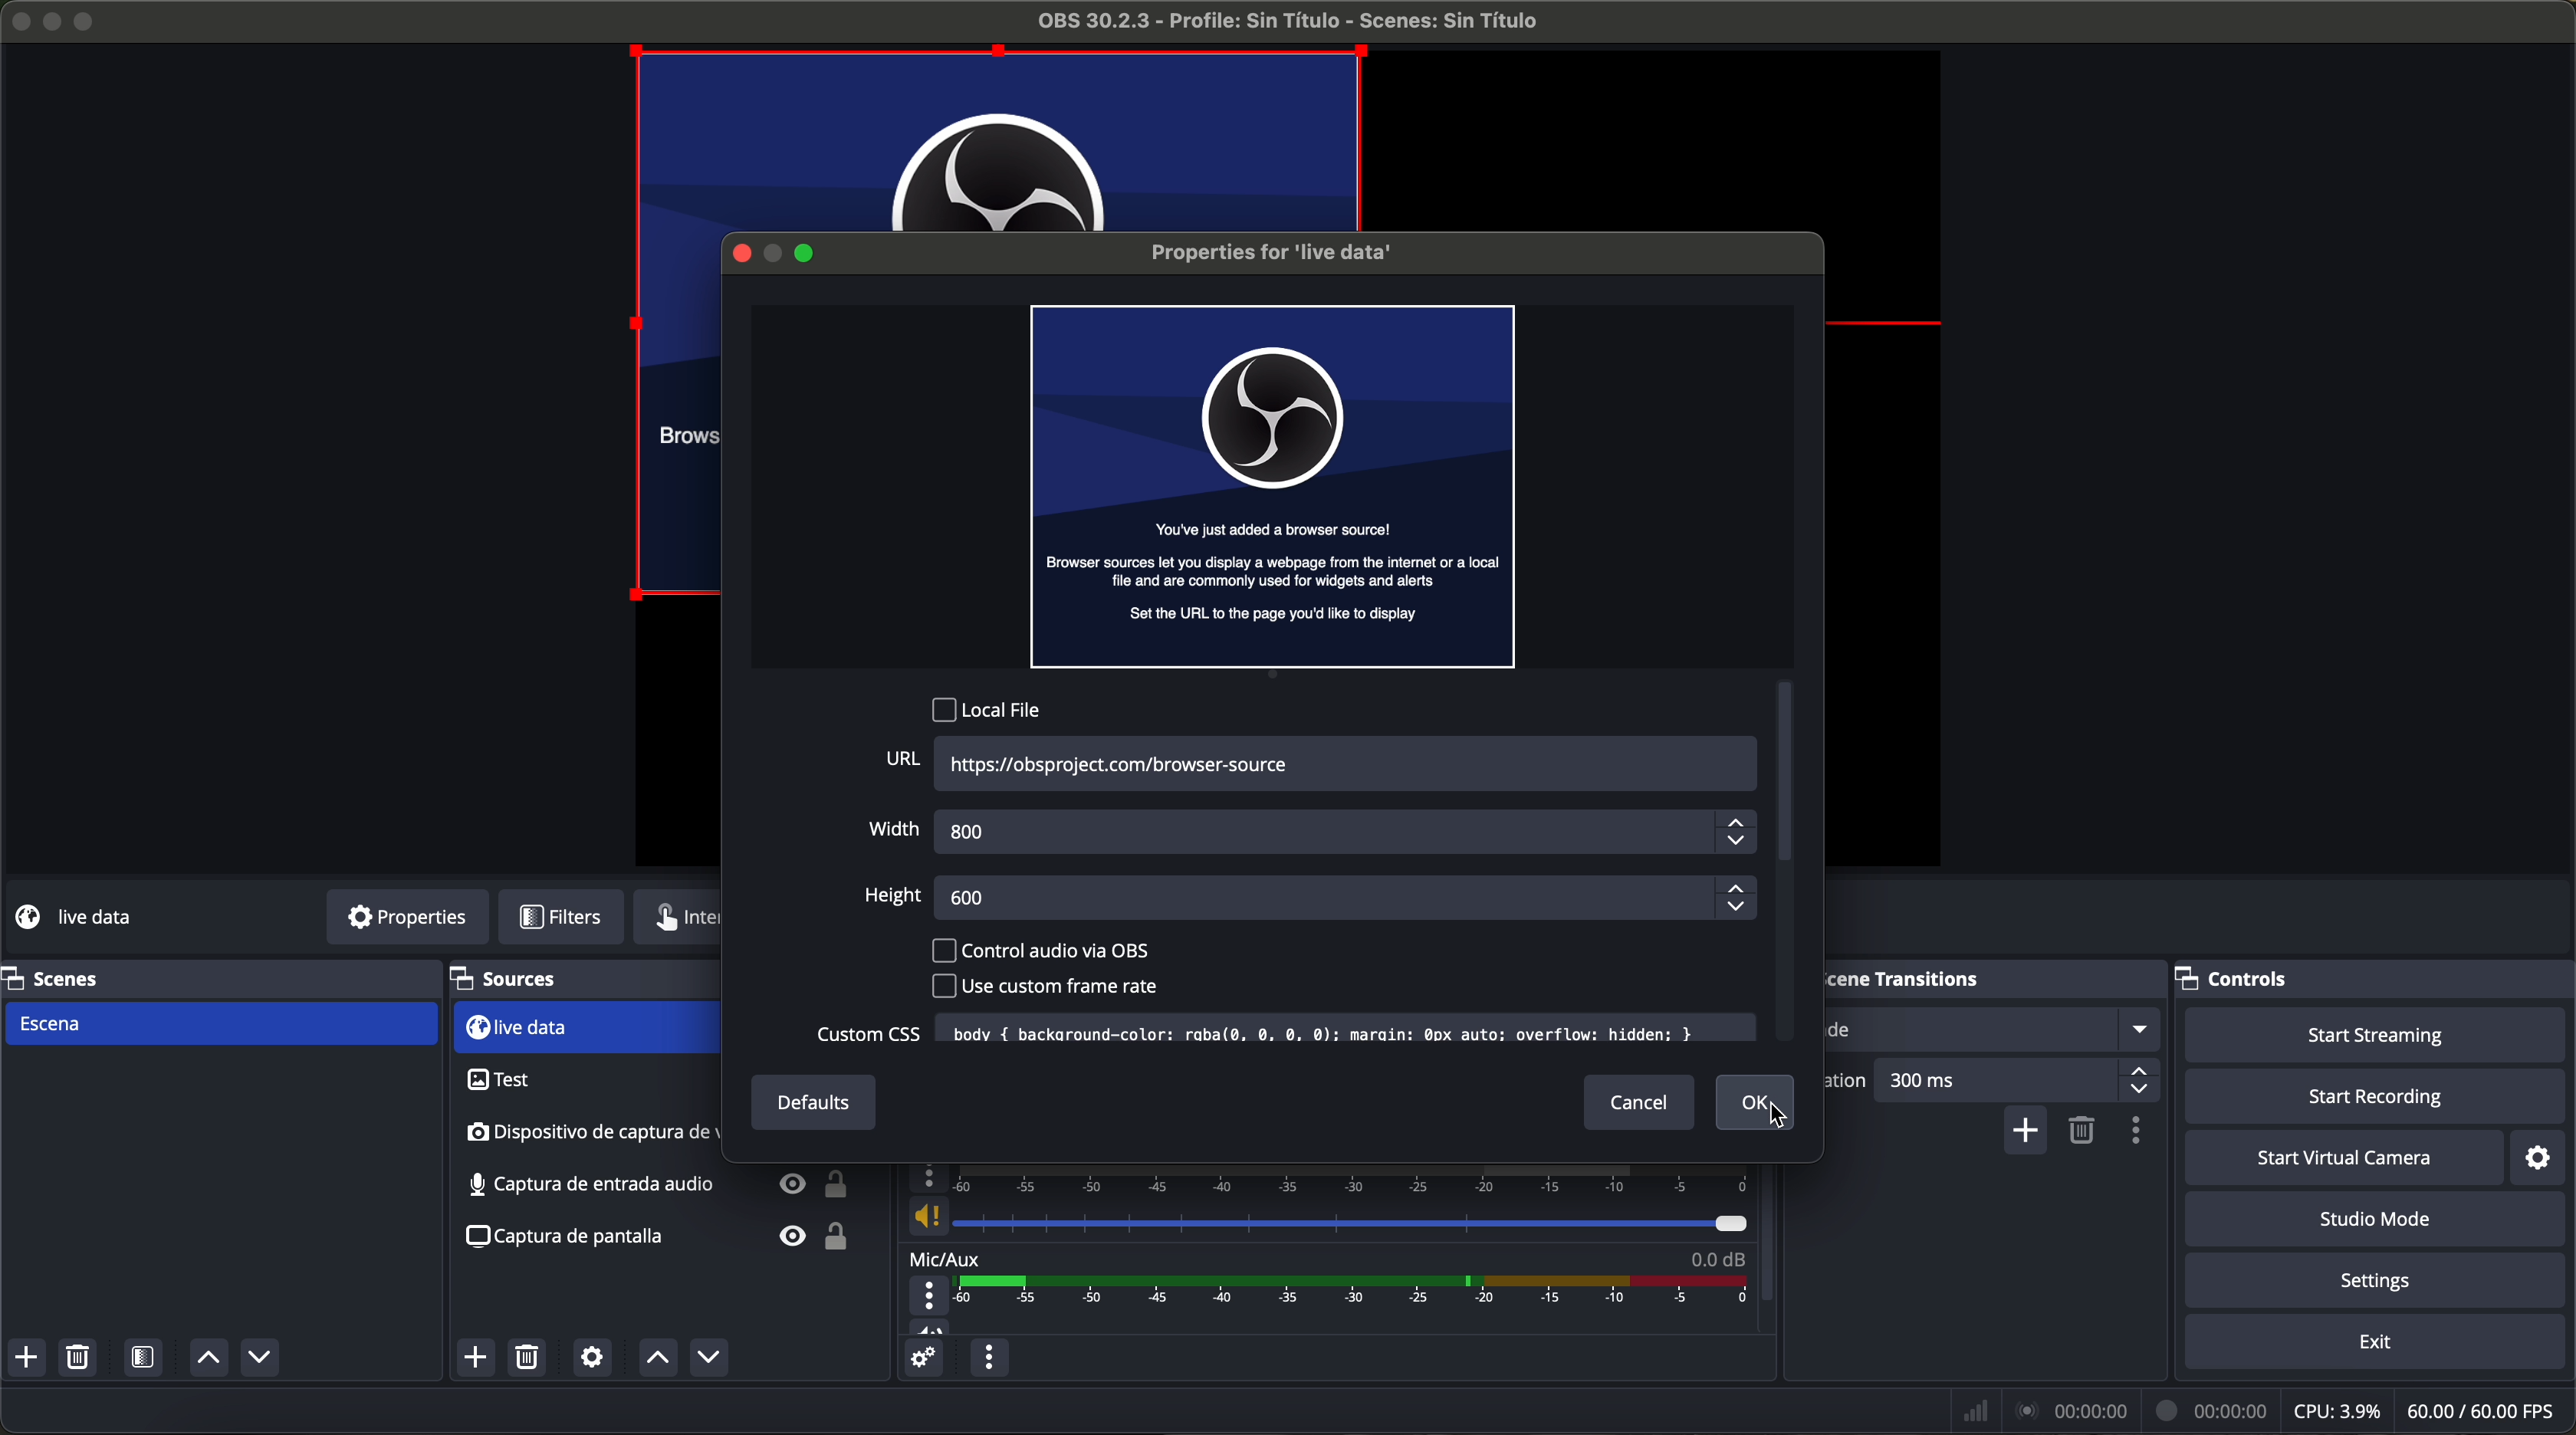  I want to click on interface, so click(684, 917).